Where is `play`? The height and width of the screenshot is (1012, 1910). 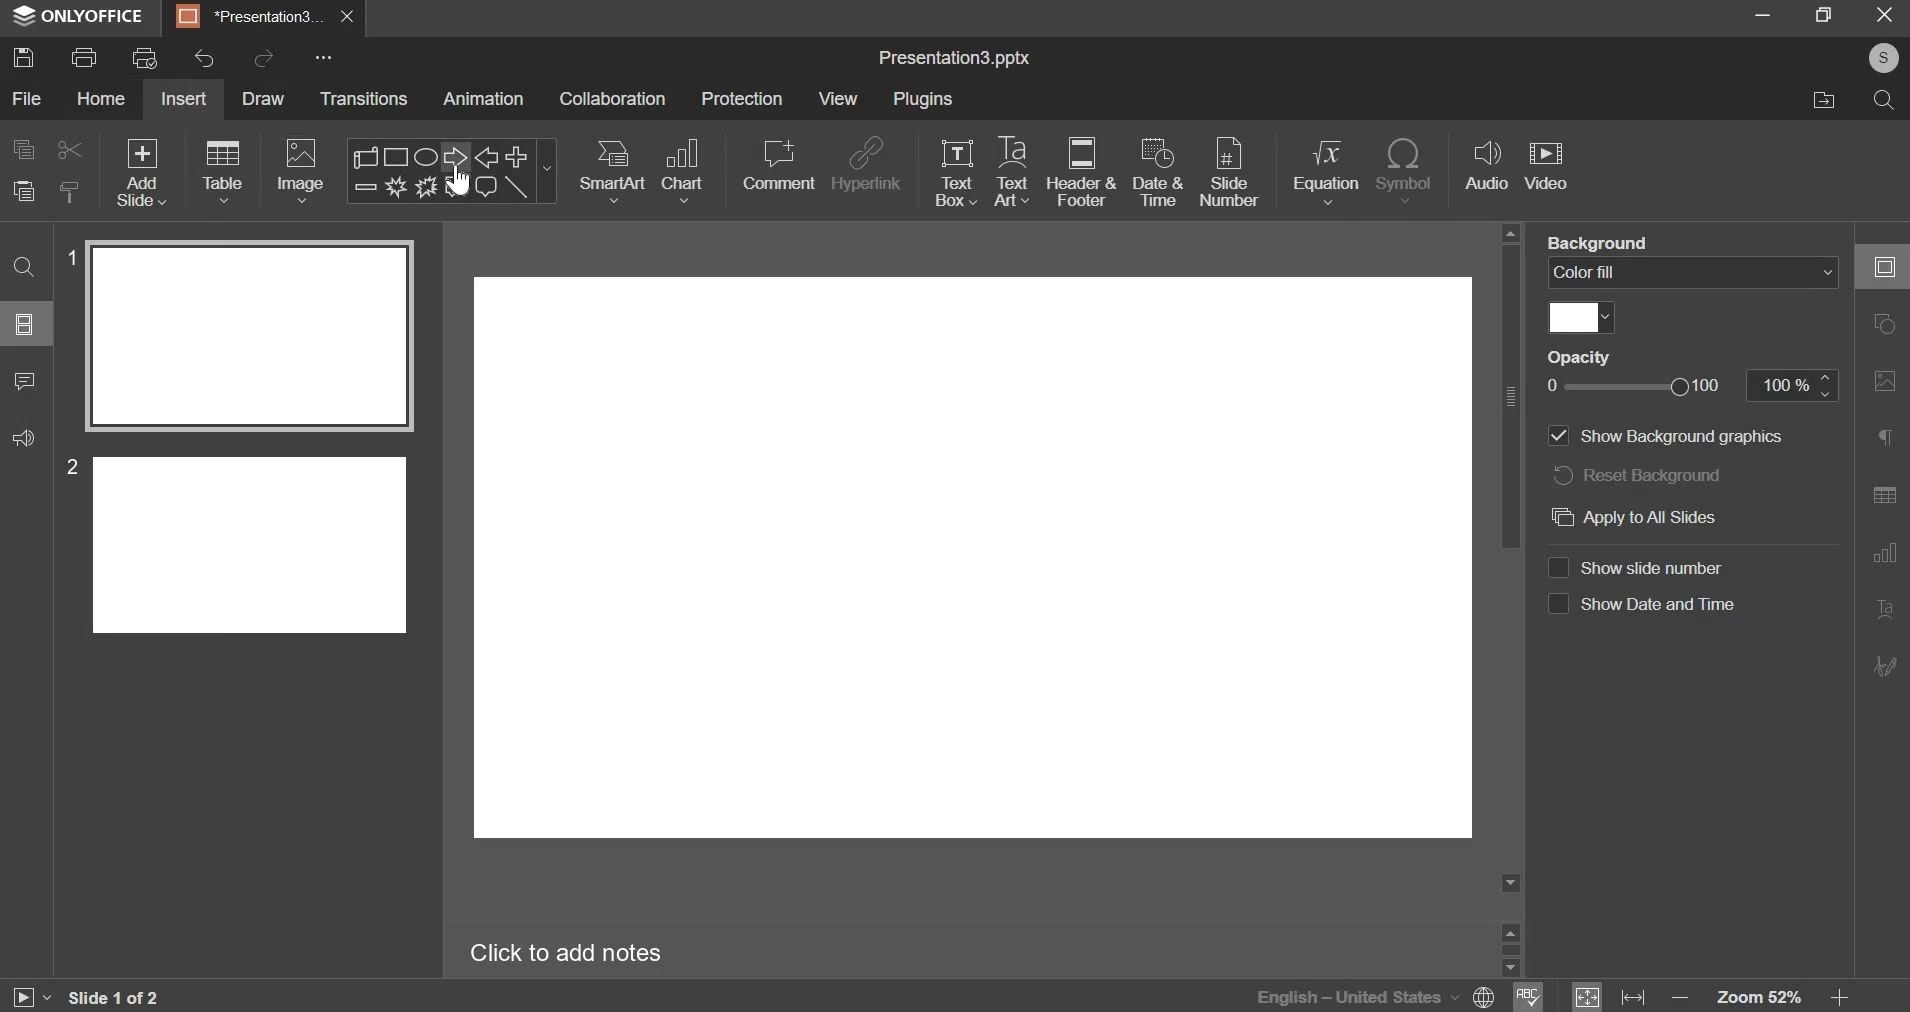
play is located at coordinates (30, 998).